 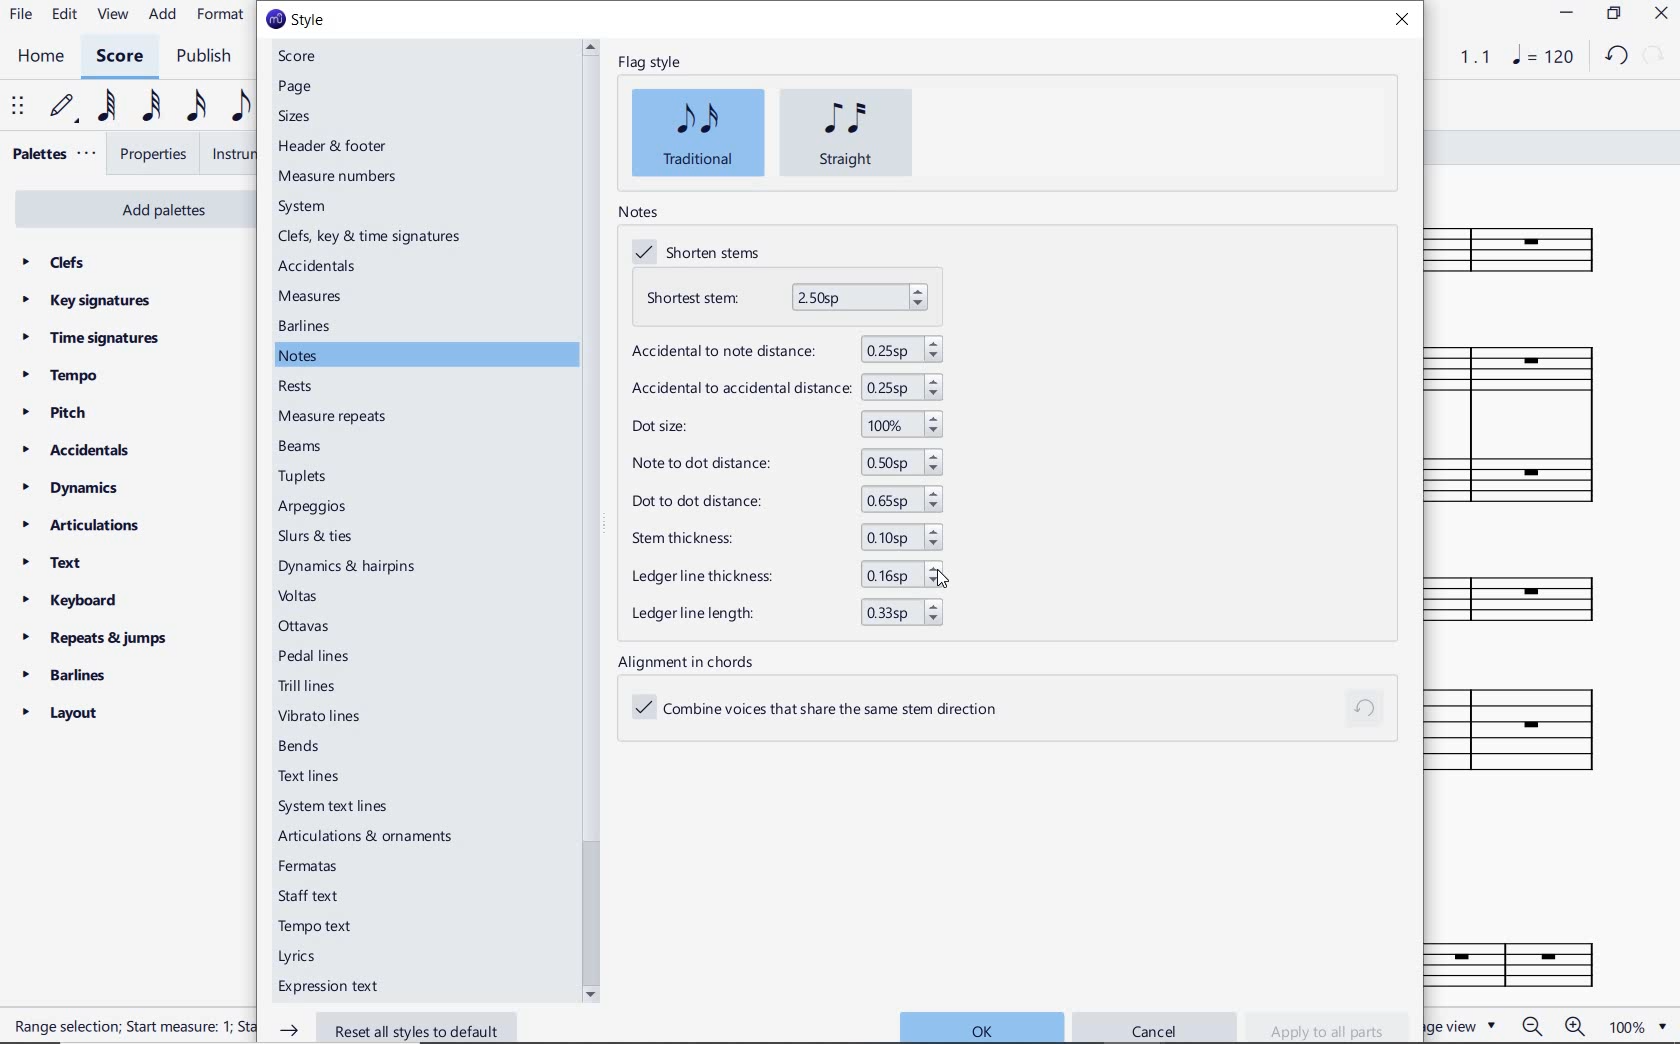 I want to click on time signatures, so click(x=93, y=342).